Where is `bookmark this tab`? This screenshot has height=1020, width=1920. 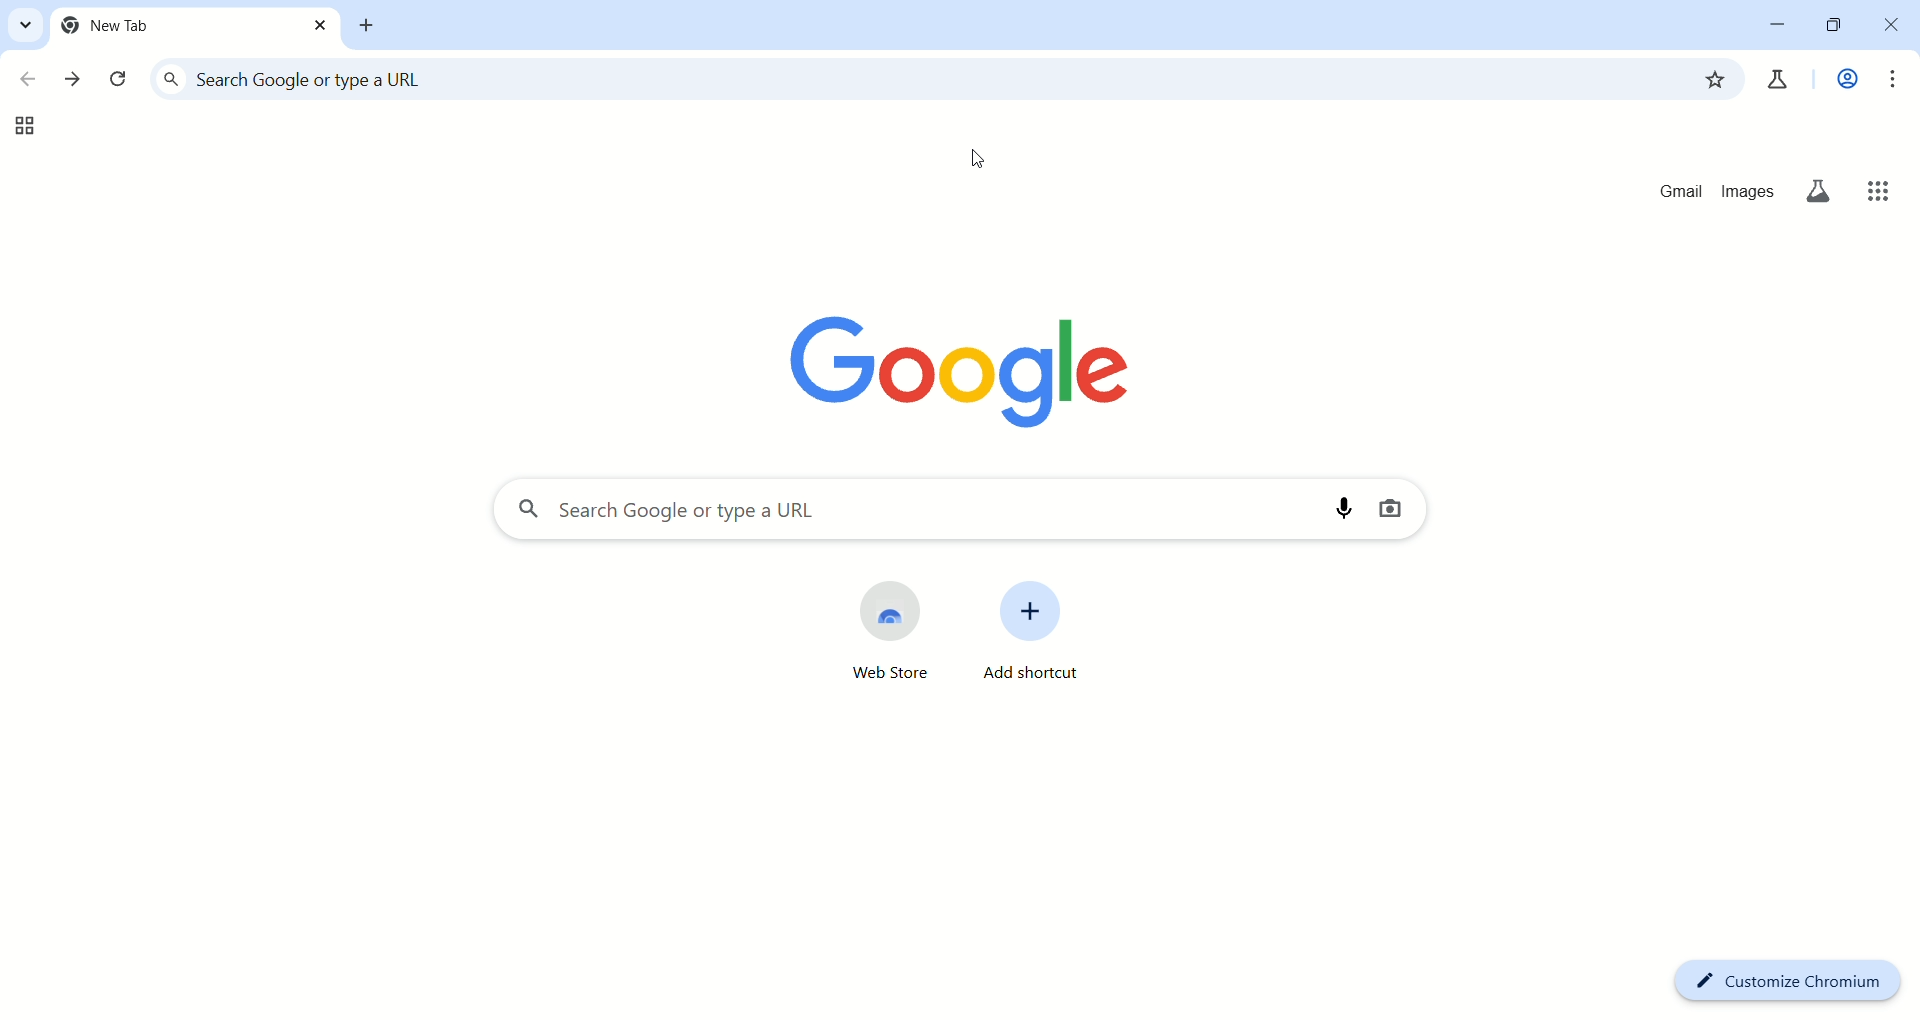
bookmark this tab is located at coordinates (1713, 79).